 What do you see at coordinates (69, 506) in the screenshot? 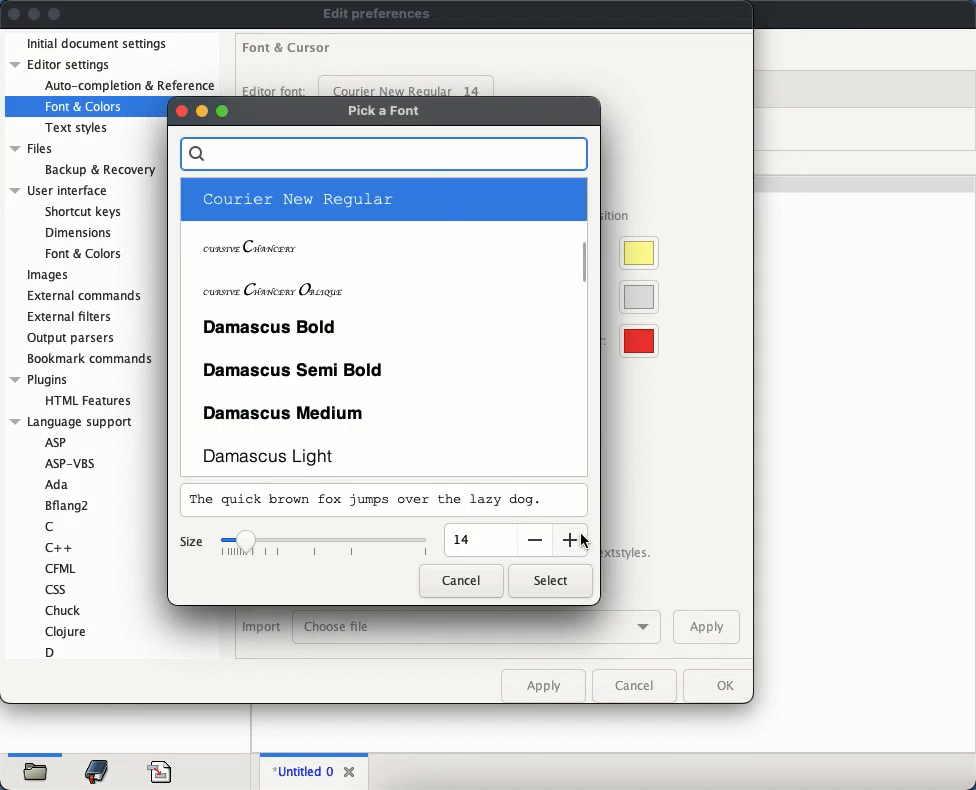
I see `bflang2` at bounding box center [69, 506].